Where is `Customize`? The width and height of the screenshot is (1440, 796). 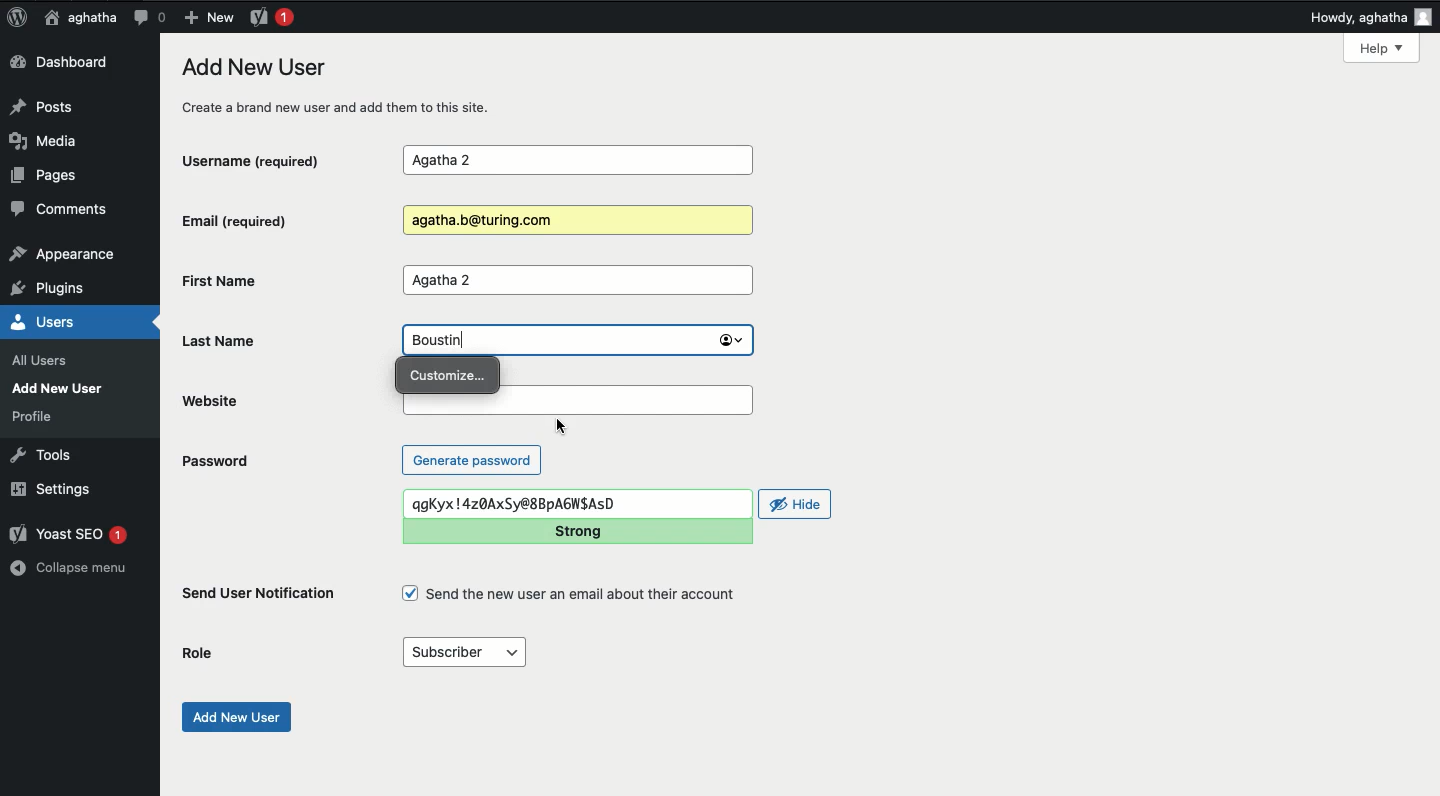
Customize is located at coordinates (448, 377).